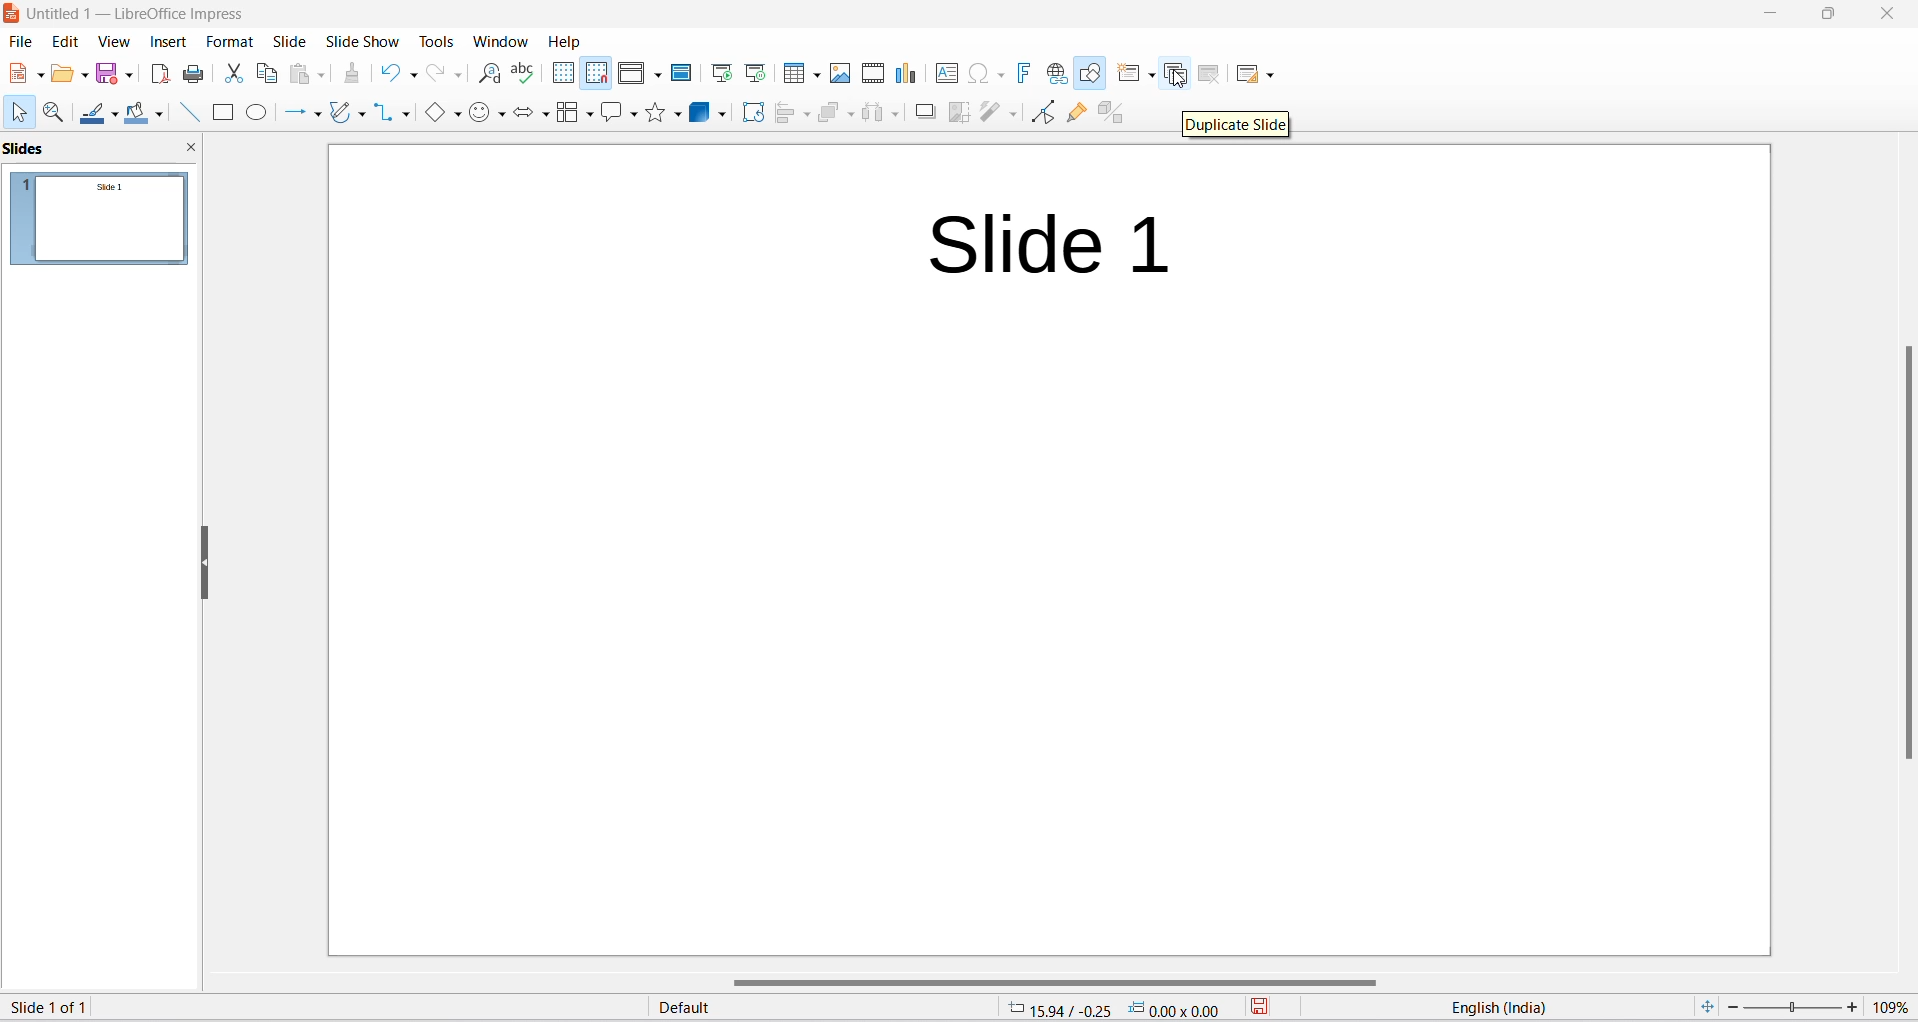  Describe the element at coordinates (1054, 72) in the screenshot. I see `hyperlink` at that location.